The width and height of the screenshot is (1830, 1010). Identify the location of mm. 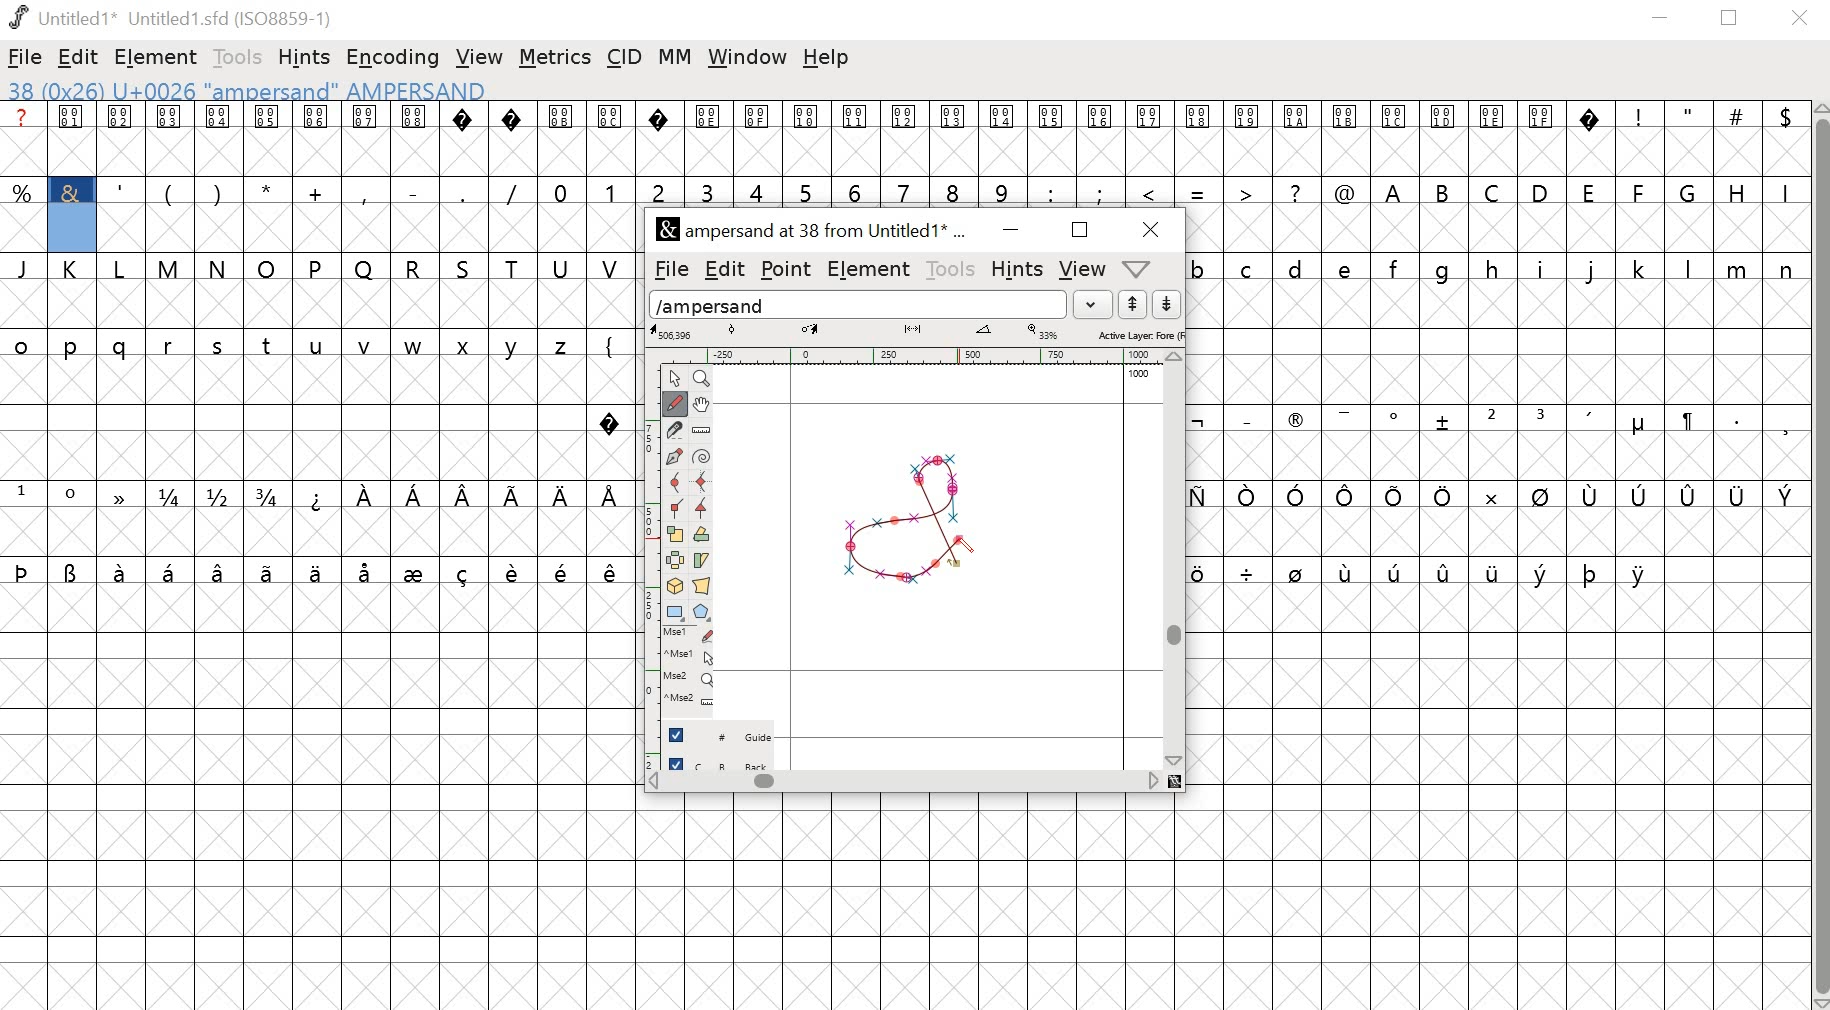
(675, 56).